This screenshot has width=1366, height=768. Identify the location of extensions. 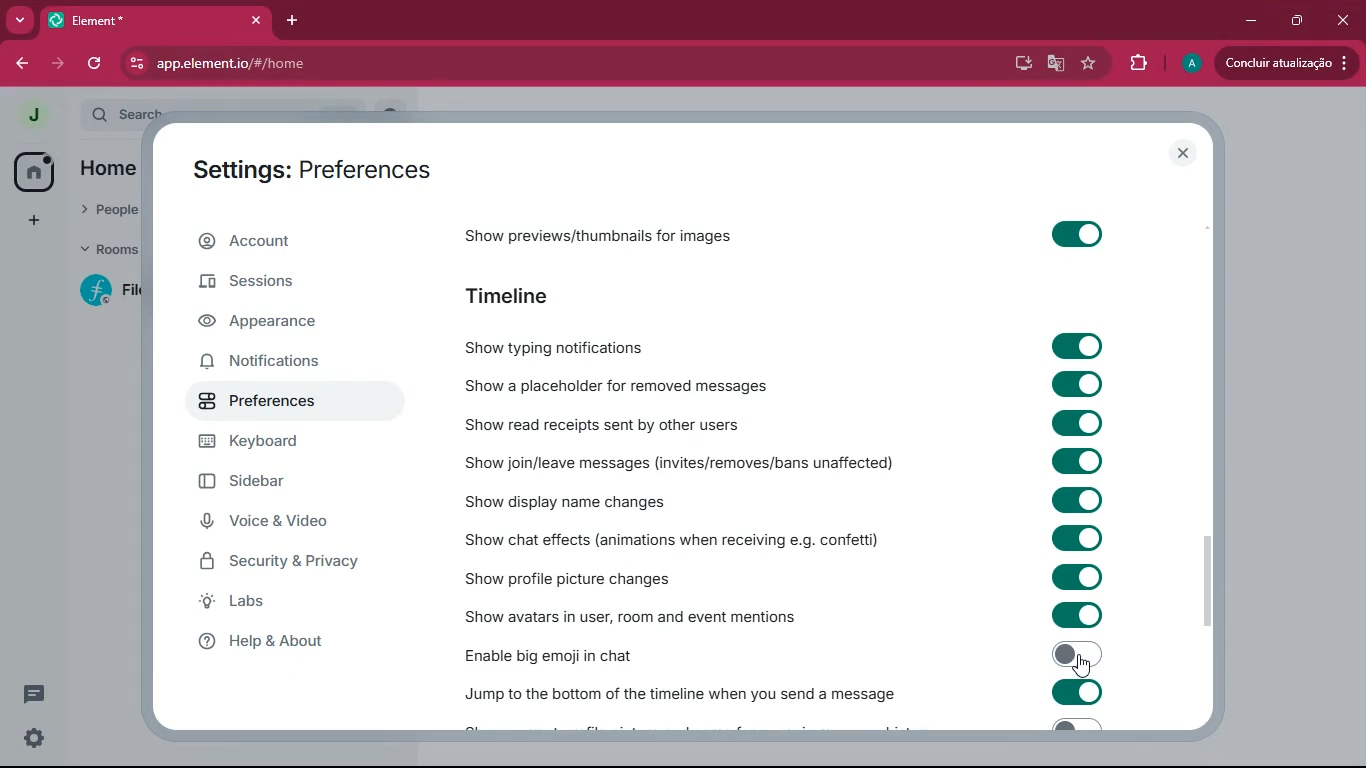
(1137, 61).